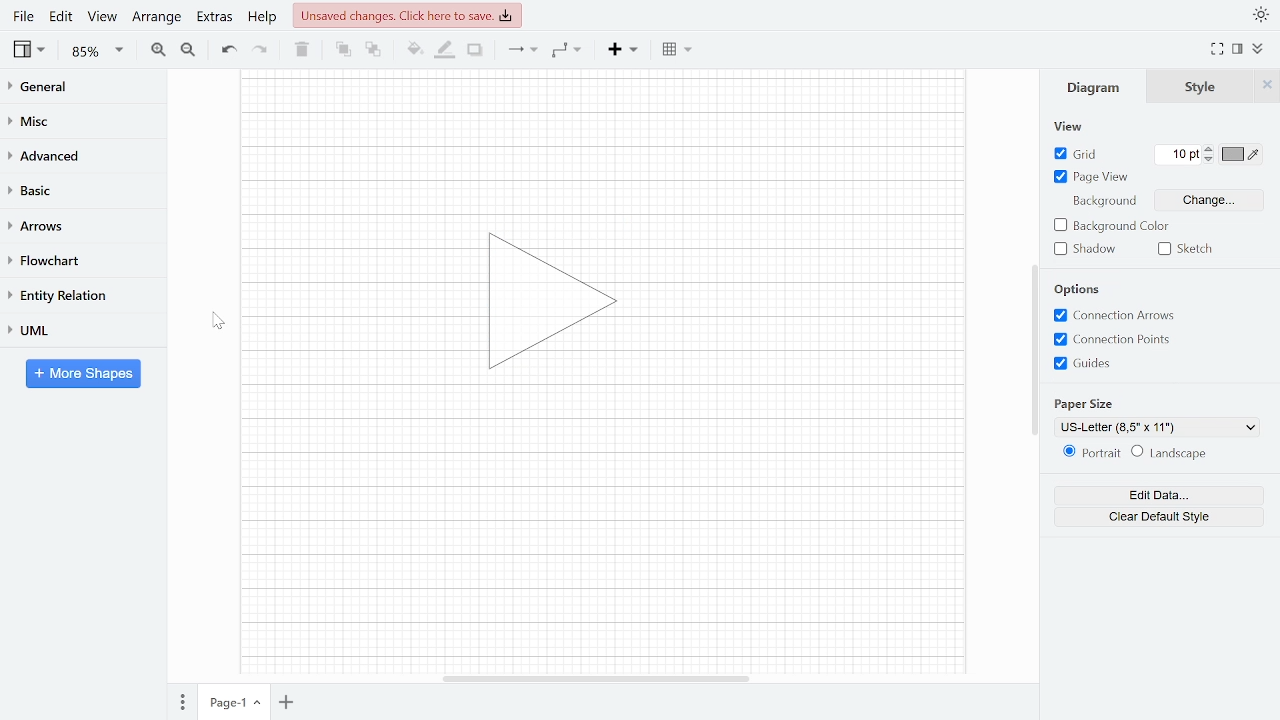 The image size is (1280, 720). What do you see at coordinates (102, 16) in the screenshot?
I see `View` at bounding box center [102, 16].